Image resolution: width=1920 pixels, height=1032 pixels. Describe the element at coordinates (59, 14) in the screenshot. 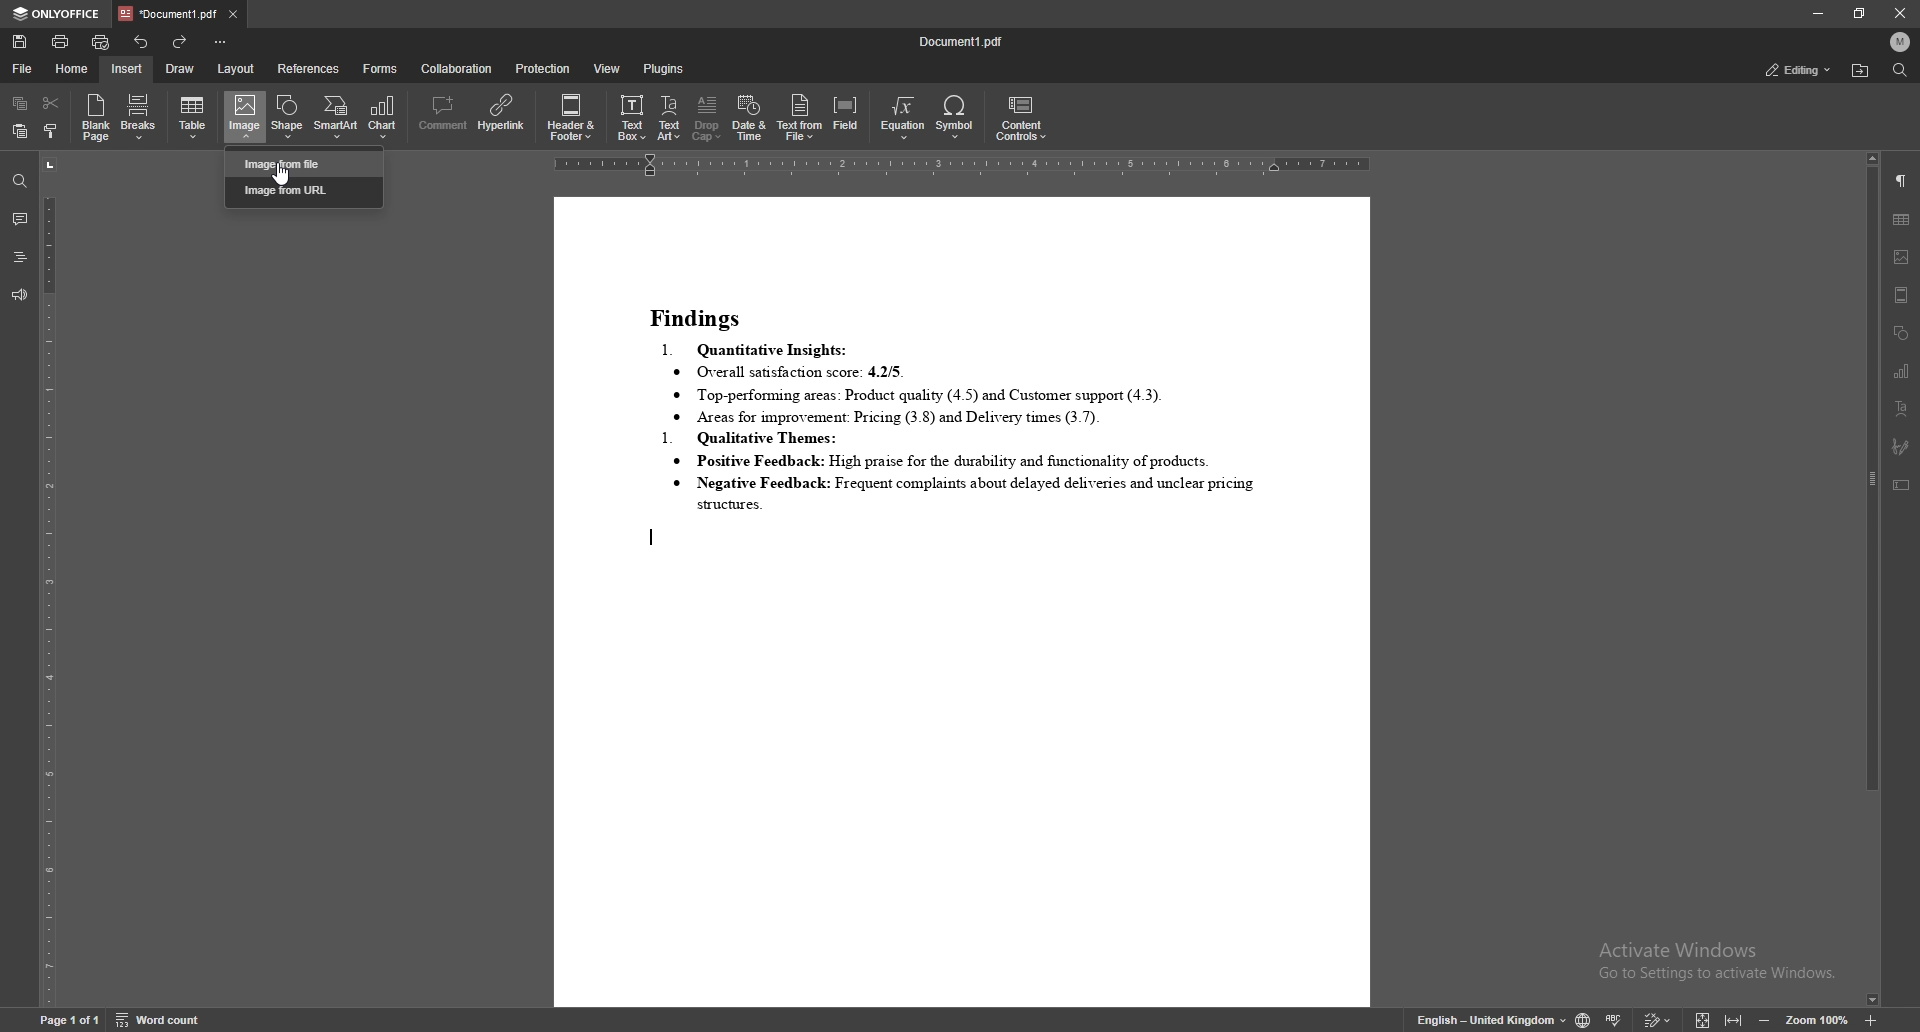

I see `onlyoffice` at that location.